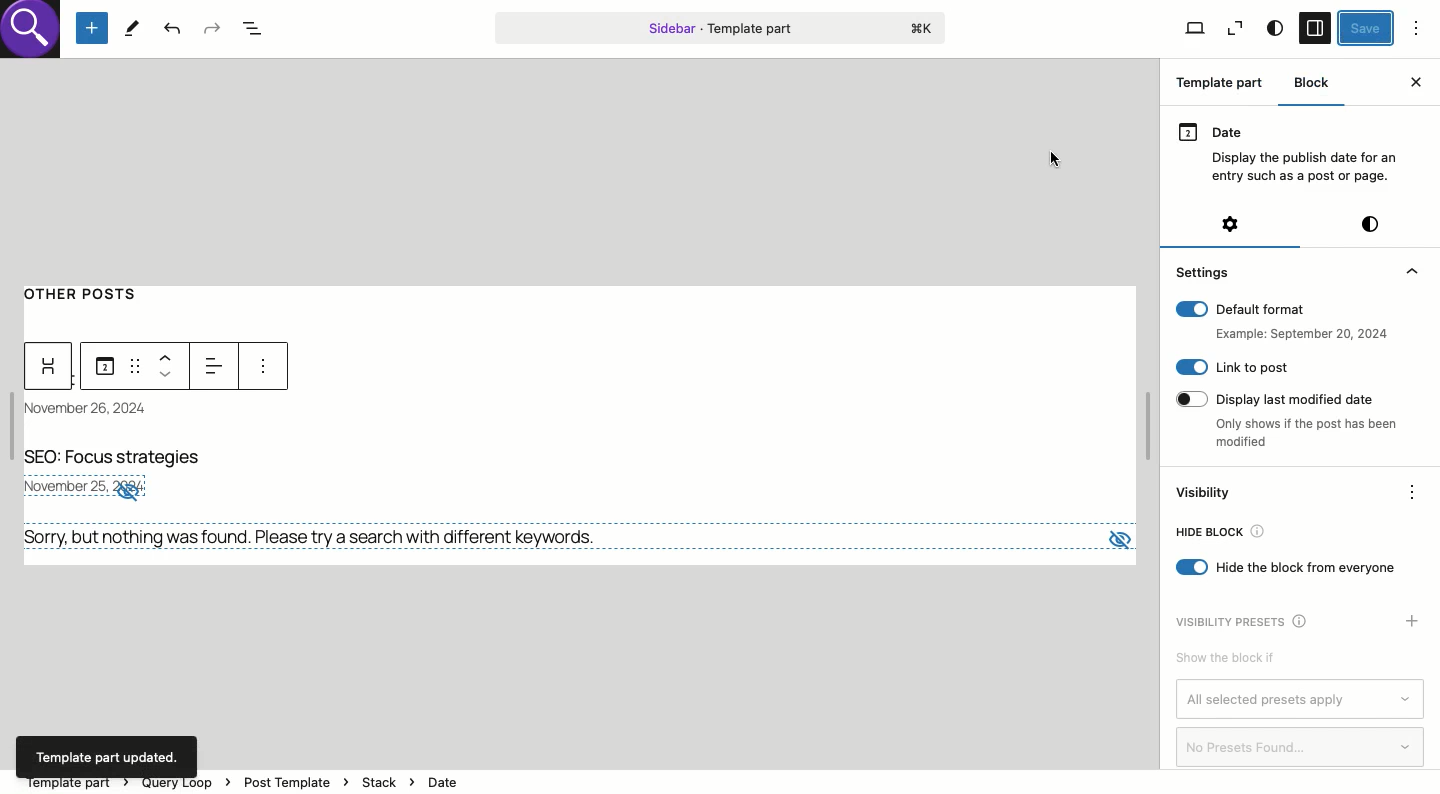  I want to click on Settings, so click(1205, 271).